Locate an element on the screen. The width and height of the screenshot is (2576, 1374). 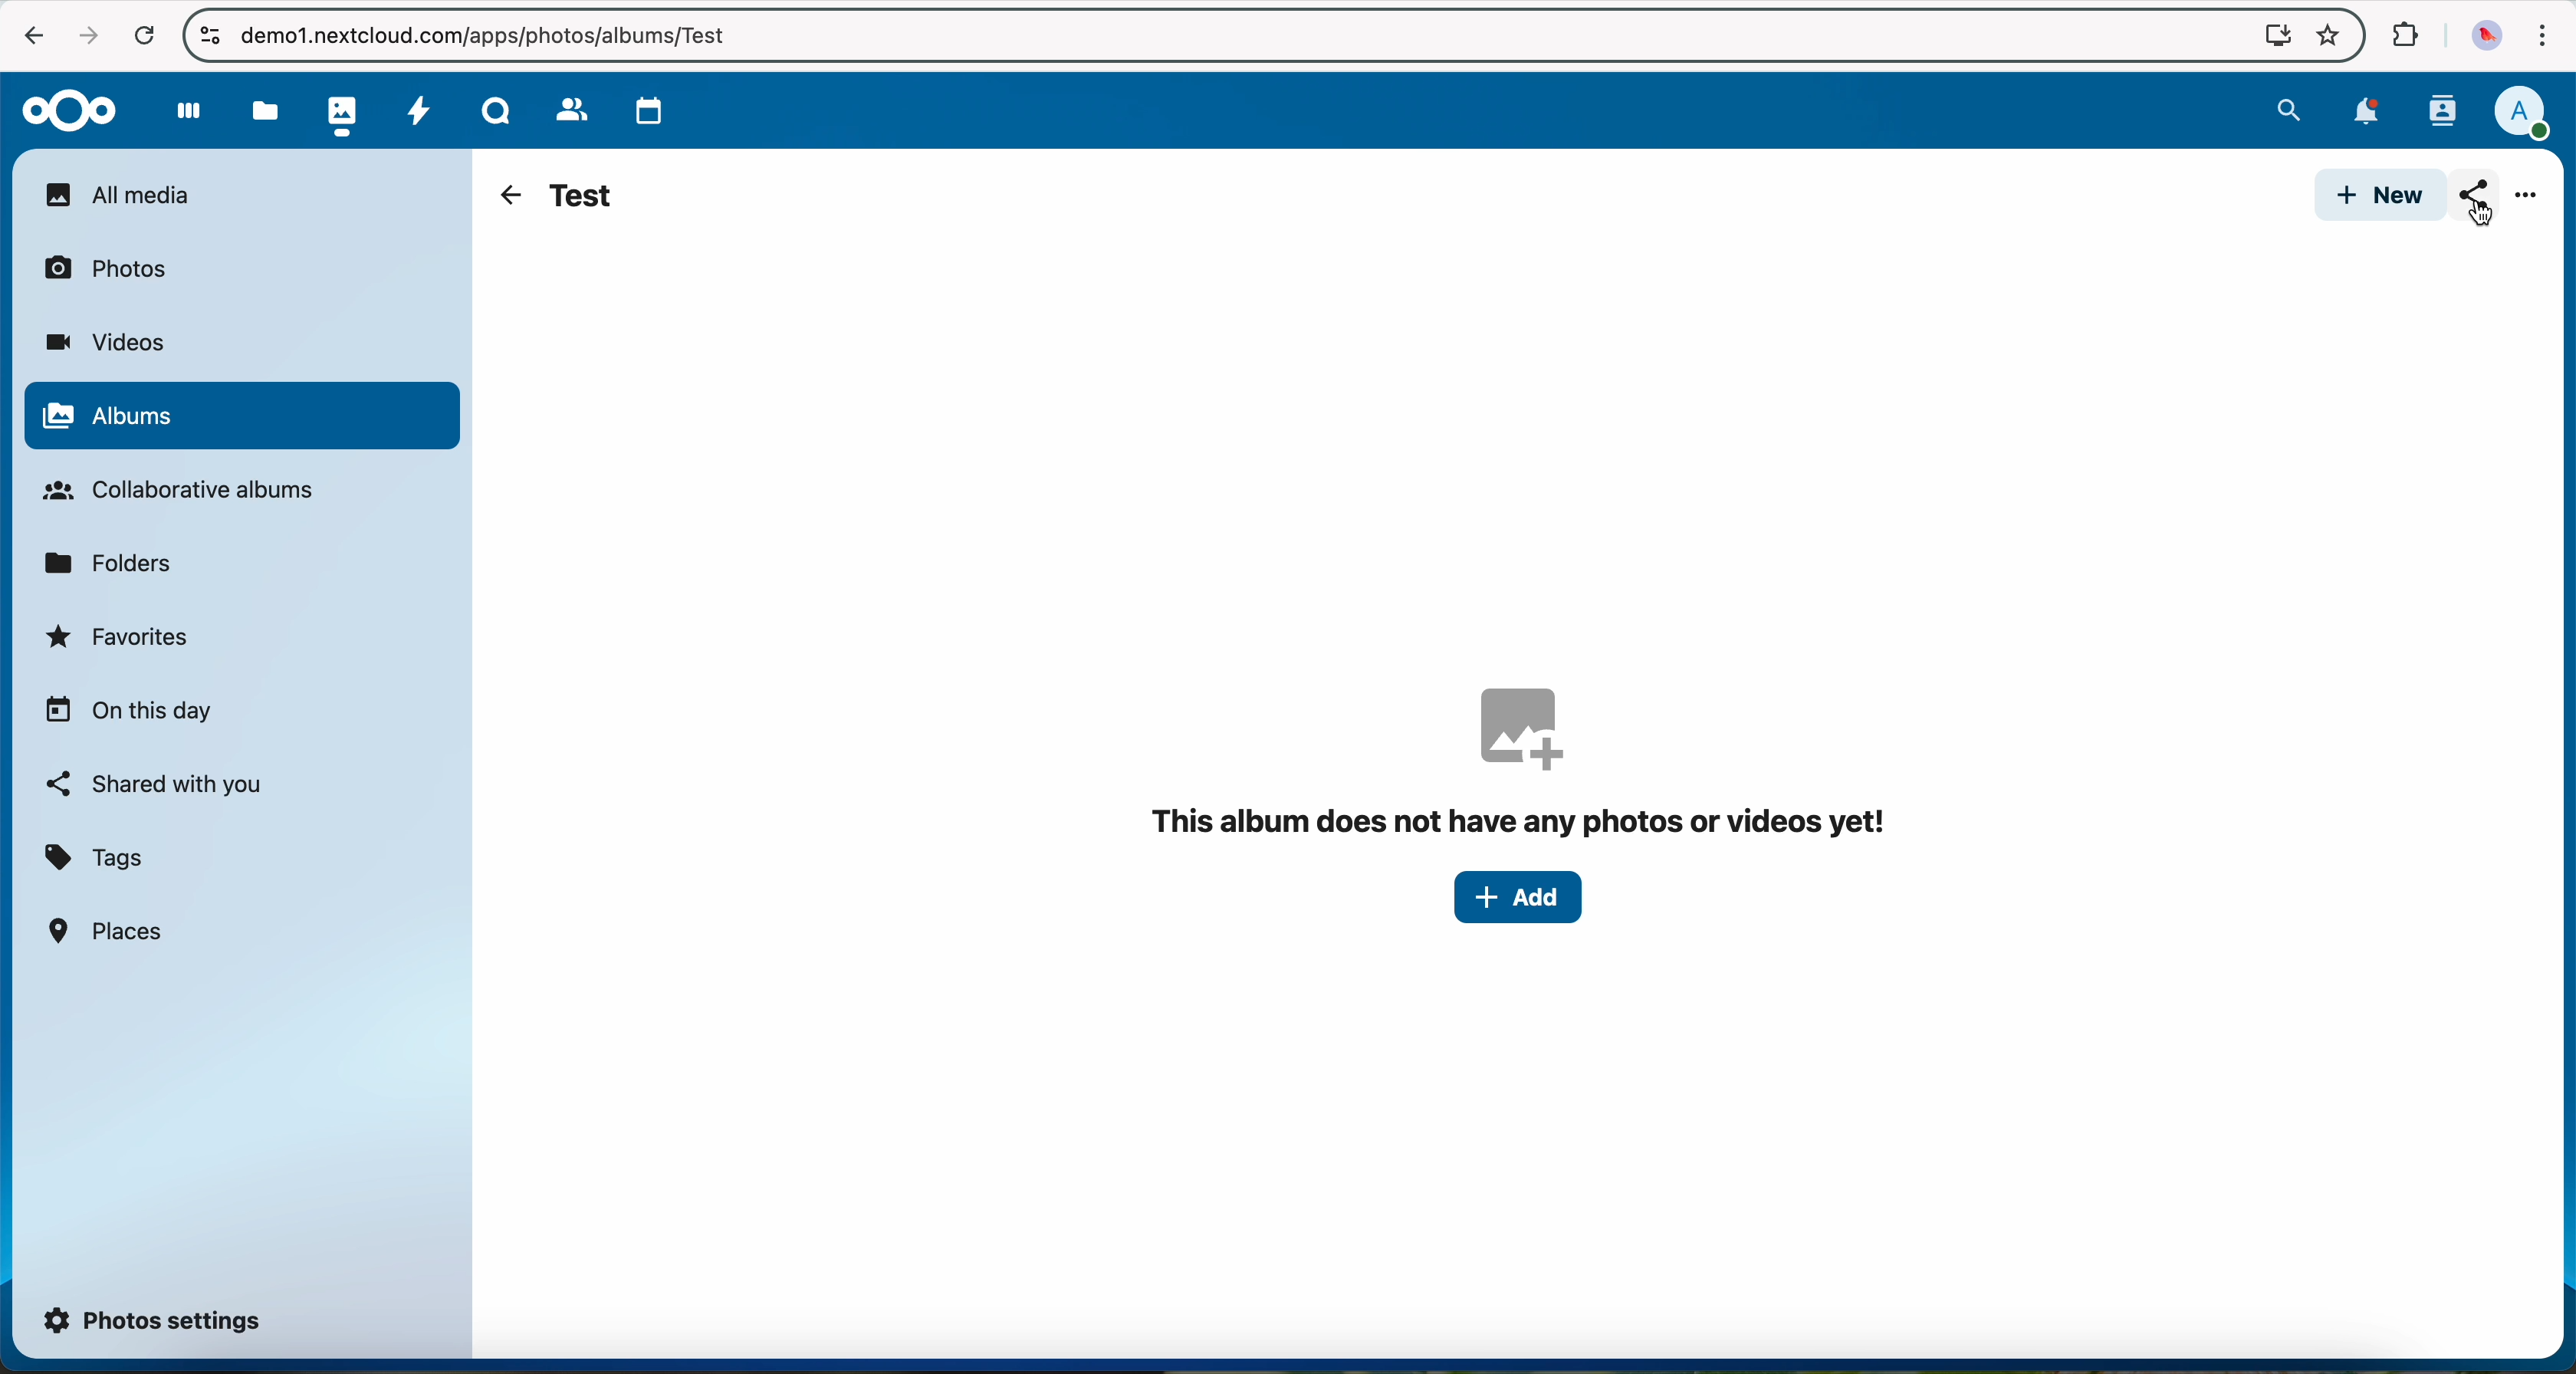
test is located at coordinates (583, 193).